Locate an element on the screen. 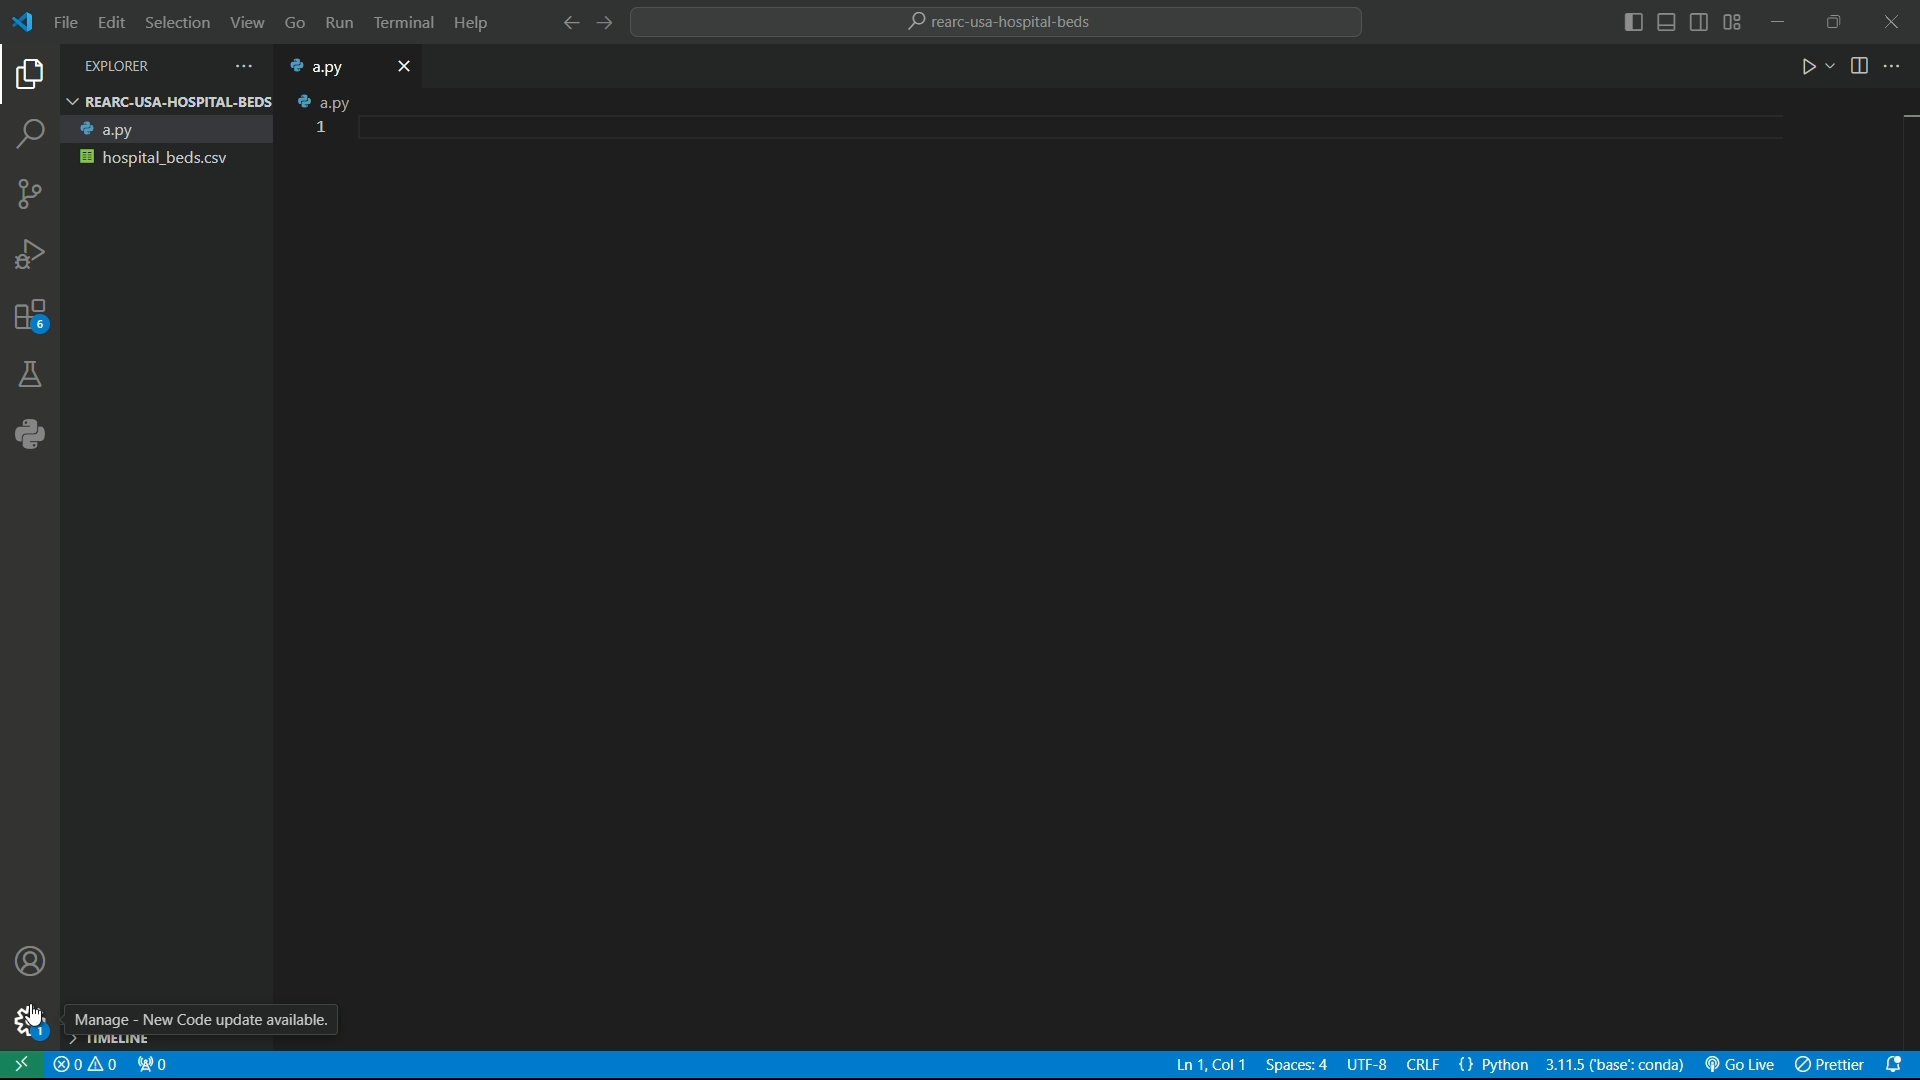 This screenshot has width=1920, height=1080. testing is located at coordinates (30, 377).